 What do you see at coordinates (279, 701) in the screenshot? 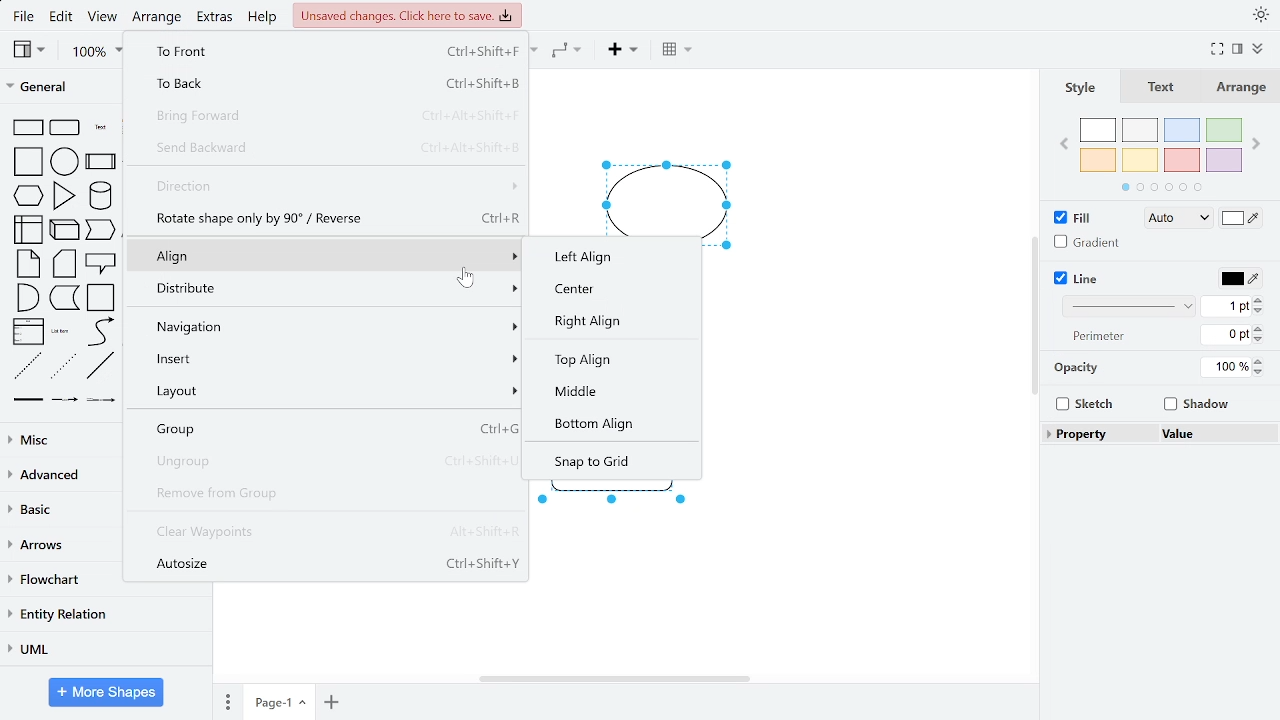
I see `Page-1` at bounding box center [279, 701].